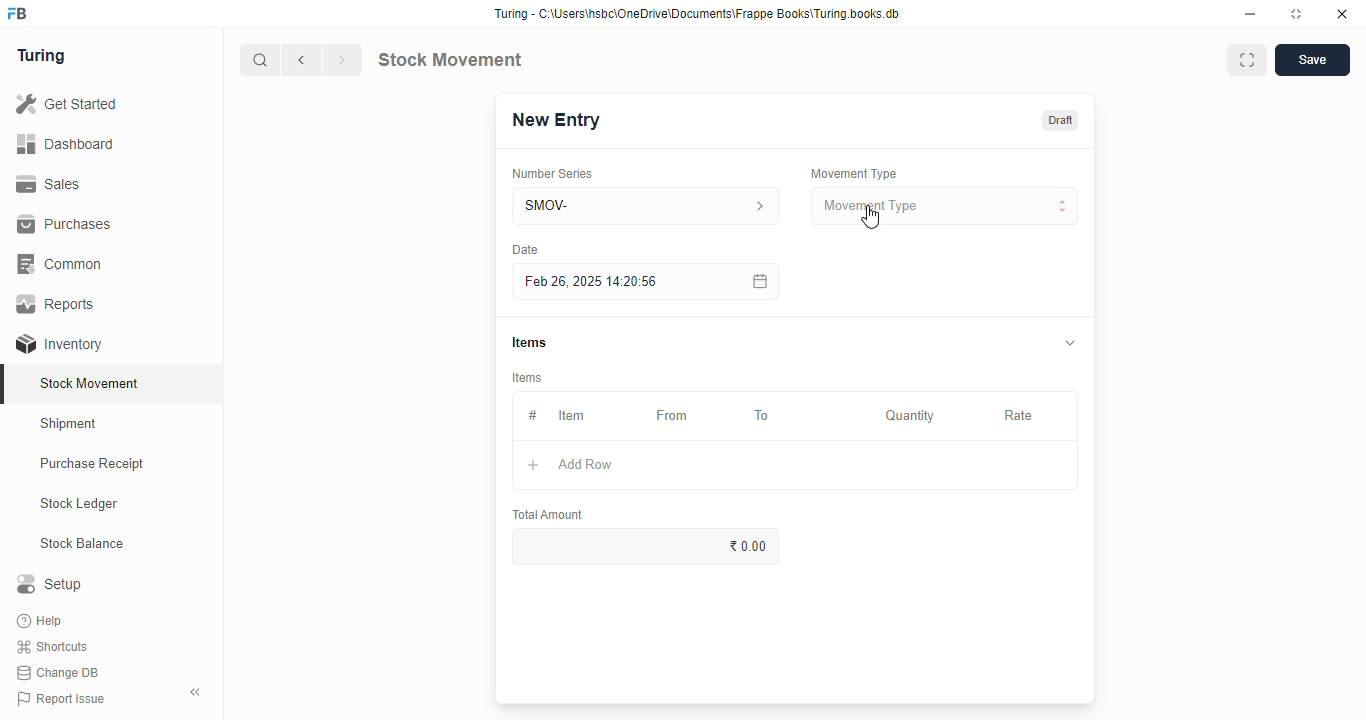 This screenshot has width=1366, height=720. What do you see at coordinates (529, 342) in the screenshot?
I see `items` at bounding box center [529, 342].